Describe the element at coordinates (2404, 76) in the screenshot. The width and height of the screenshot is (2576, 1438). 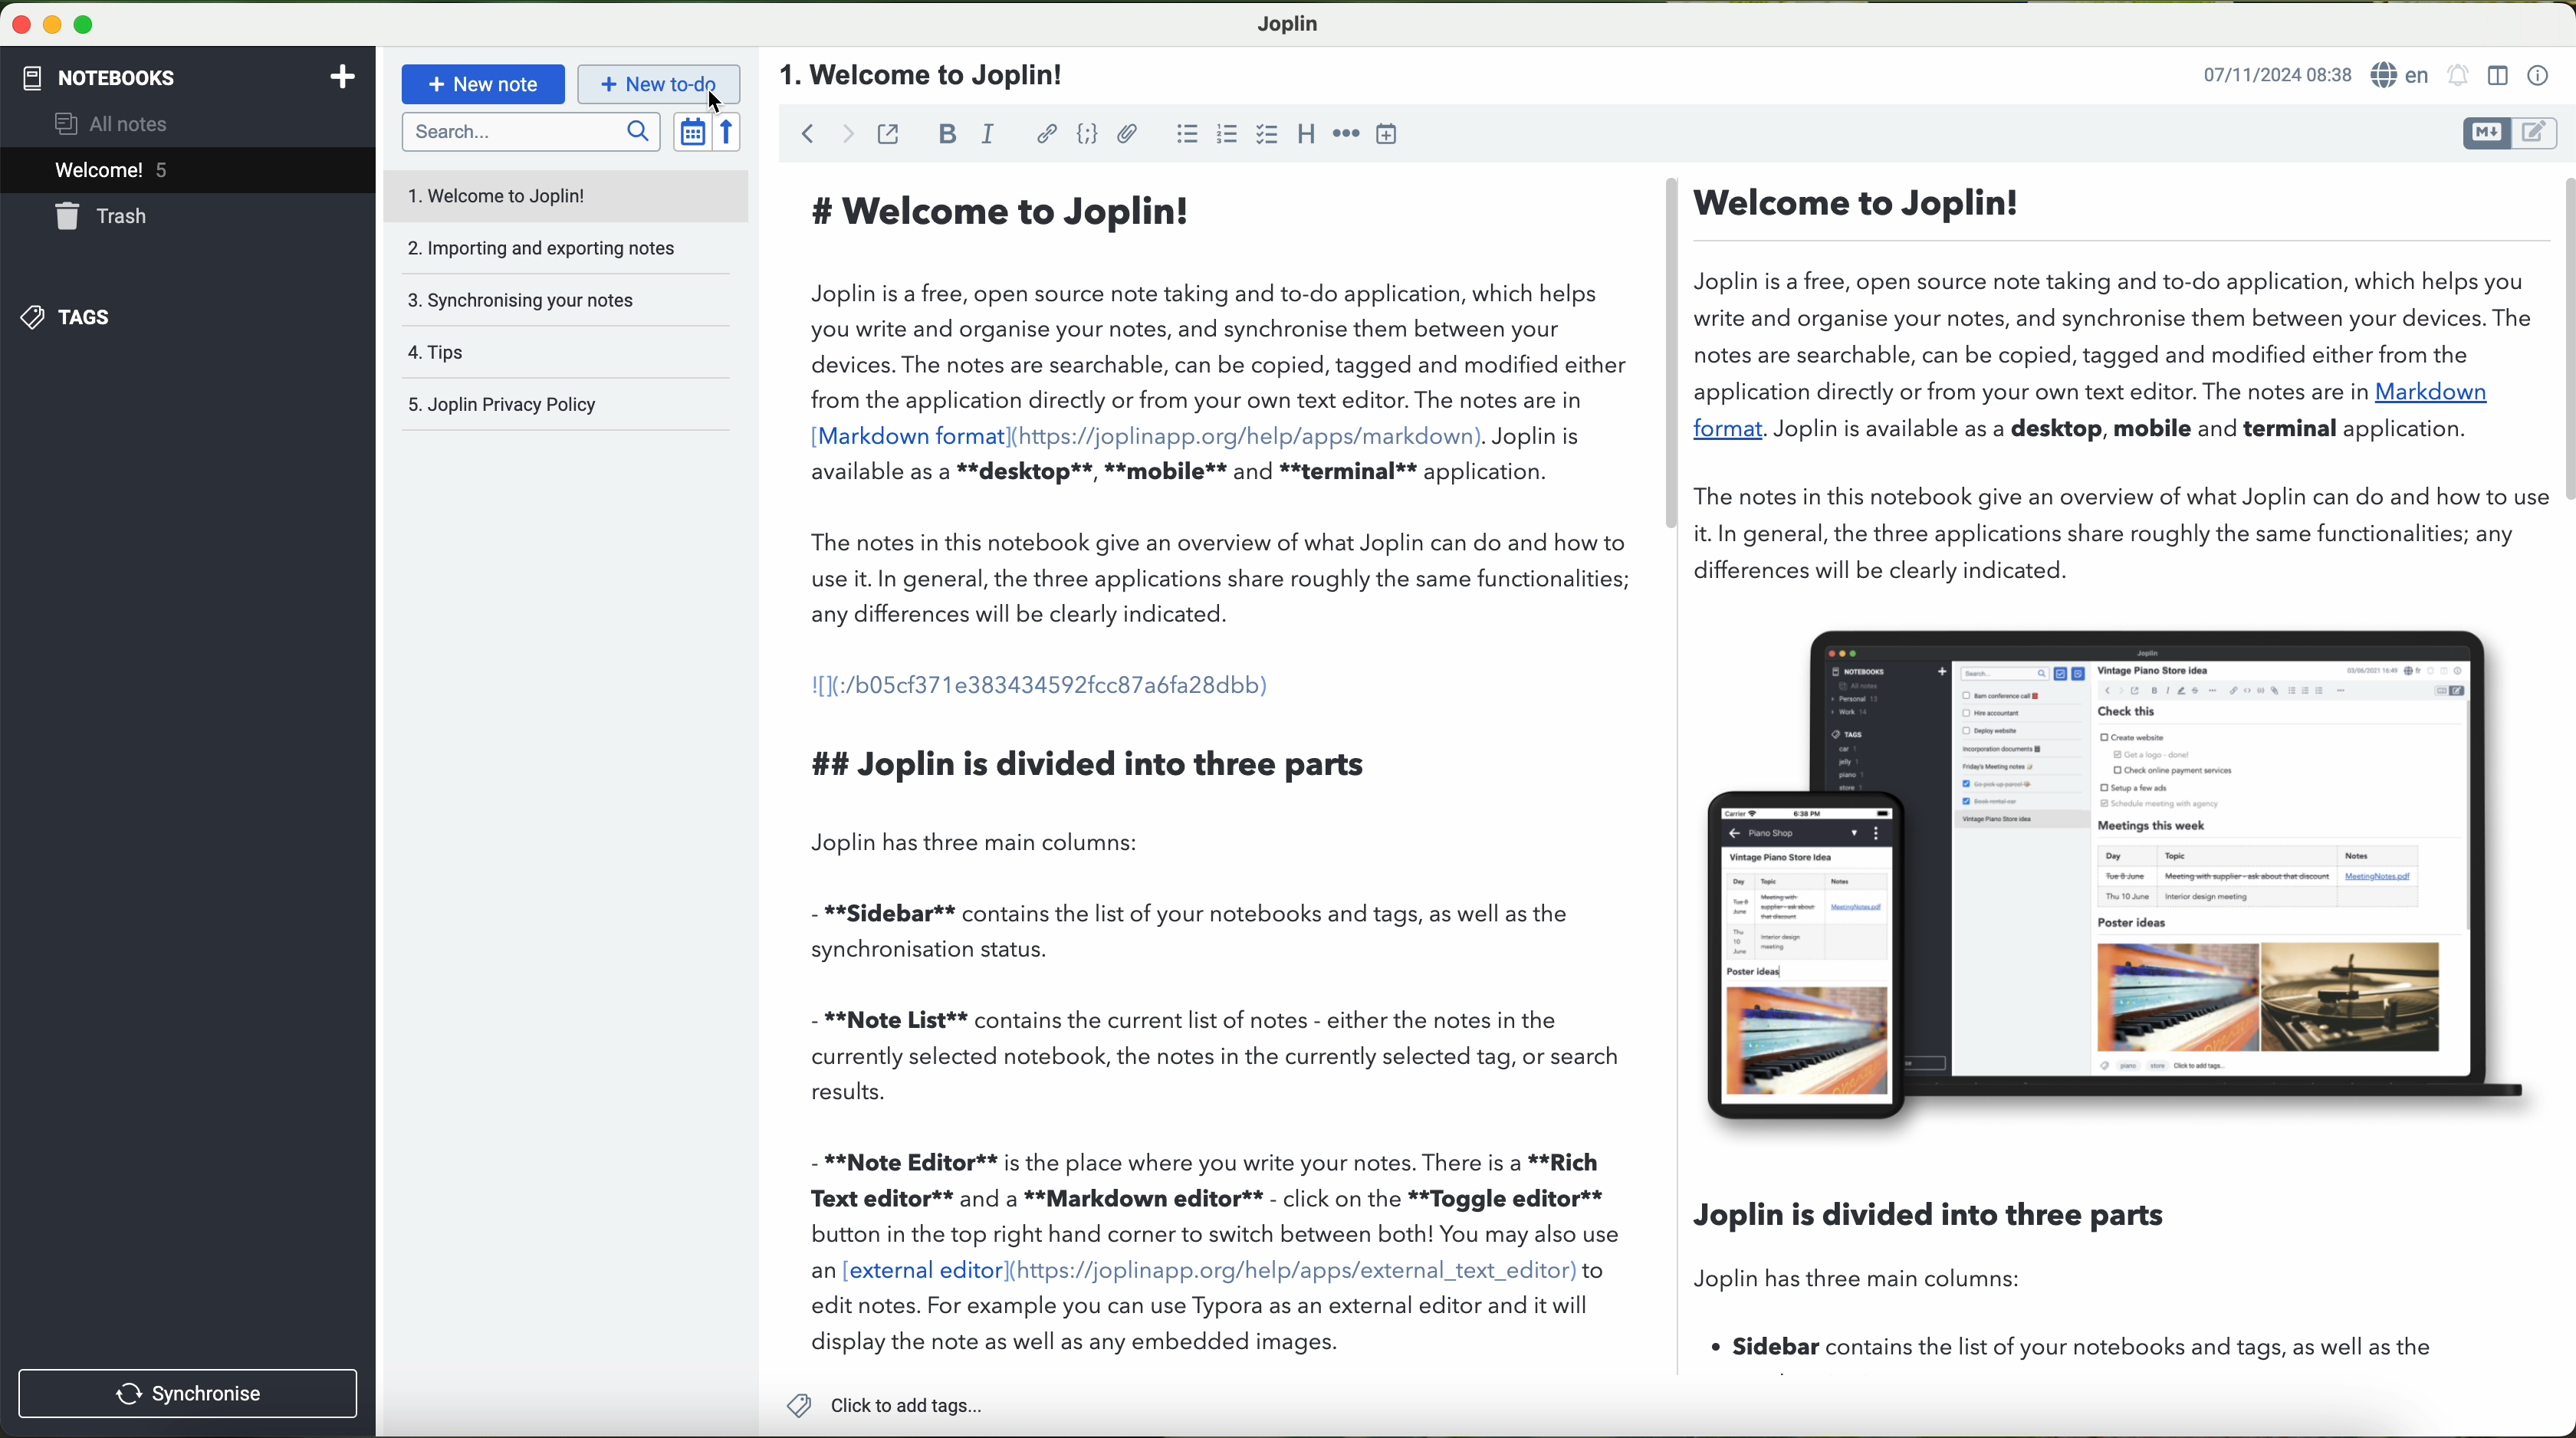
I see `language` at that location.